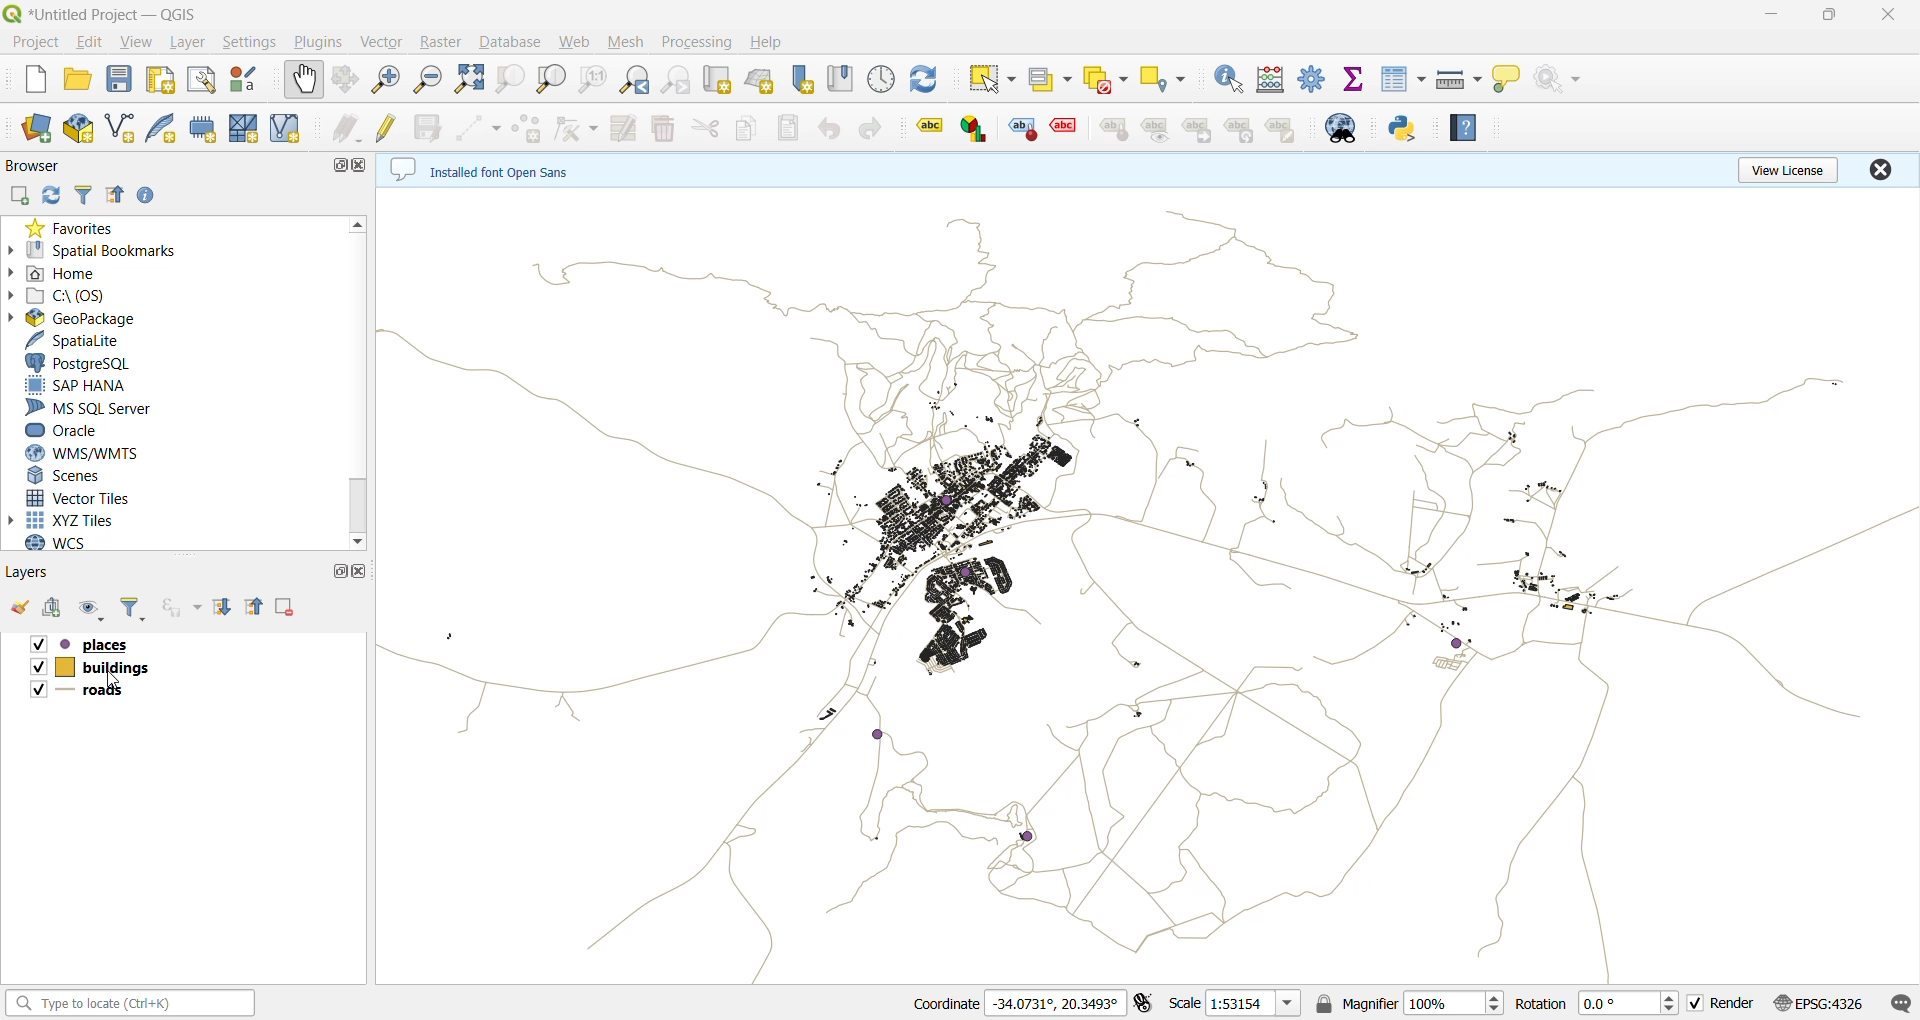 This screenshot has height=1020, width=1920. Describe the element at coordinates (667, 128) in the screenshot. I see `delete` at that location.